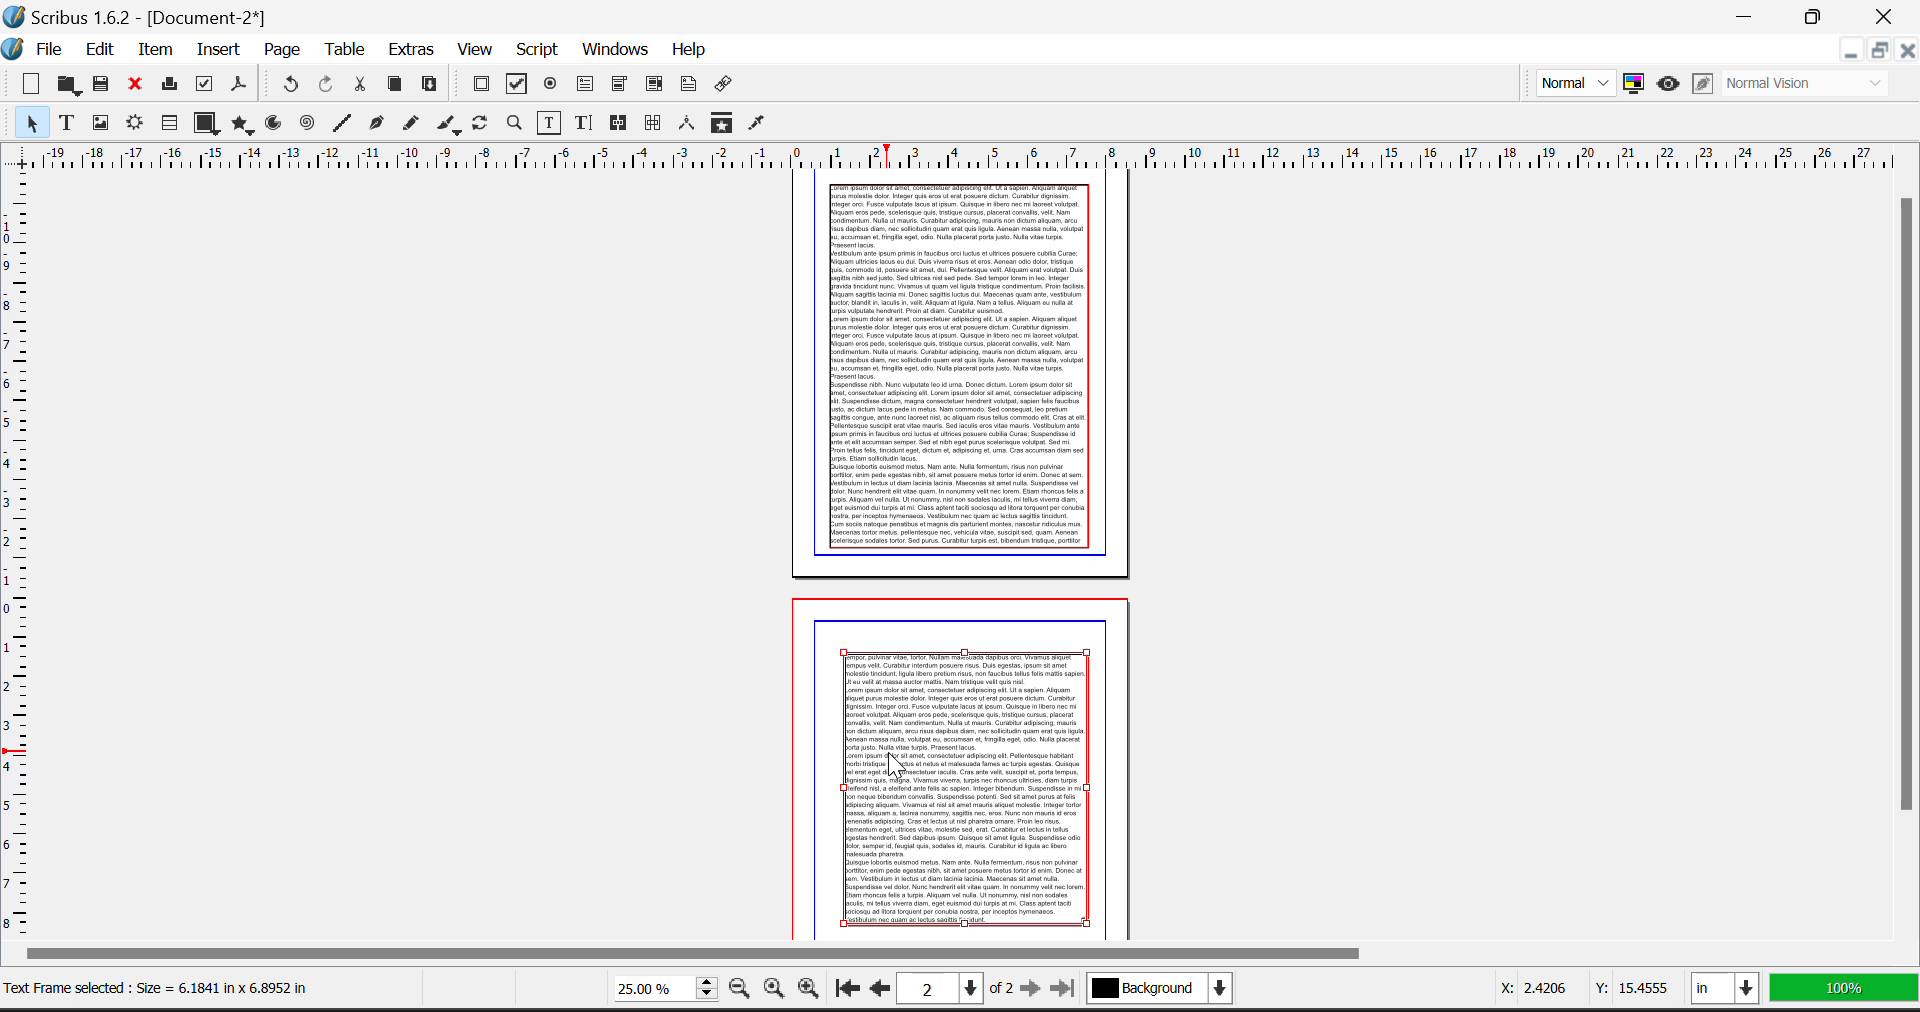  I want to click on Delink Text Frames, so click(655, 123).